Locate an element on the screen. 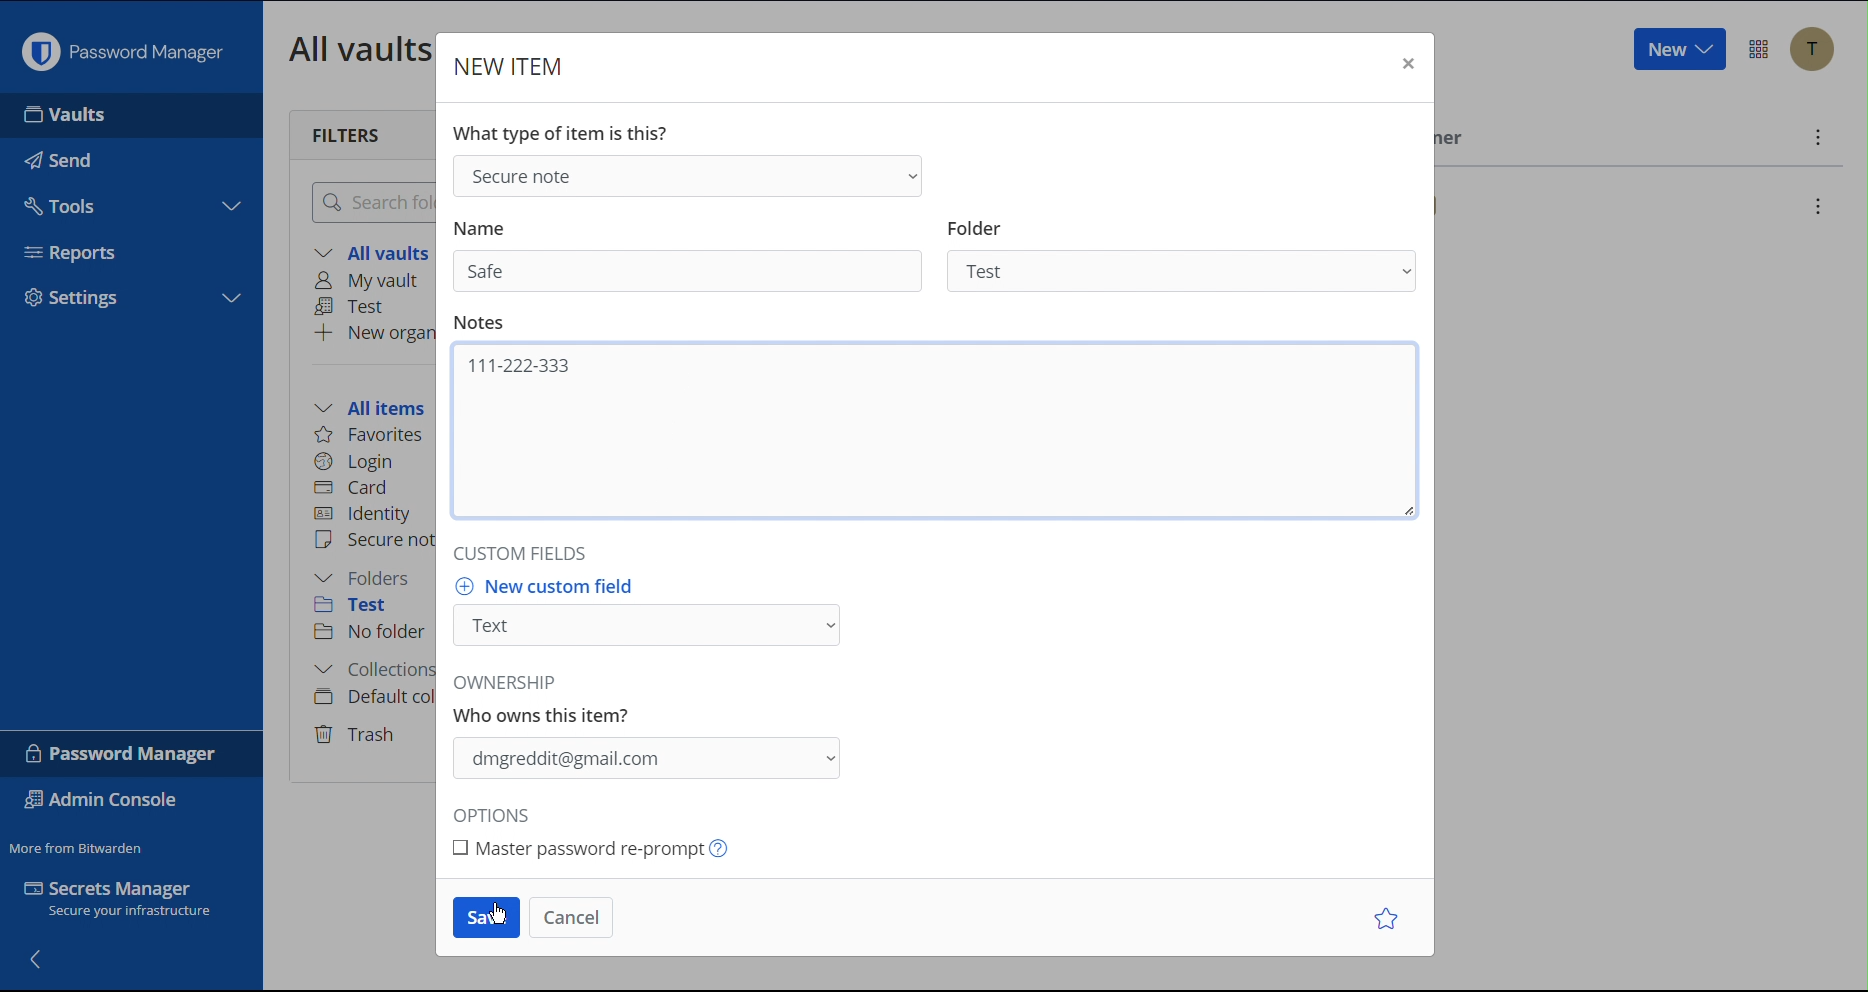 This screenshot has width=1868, height=992. Notes is located at coordinates (477, 322).